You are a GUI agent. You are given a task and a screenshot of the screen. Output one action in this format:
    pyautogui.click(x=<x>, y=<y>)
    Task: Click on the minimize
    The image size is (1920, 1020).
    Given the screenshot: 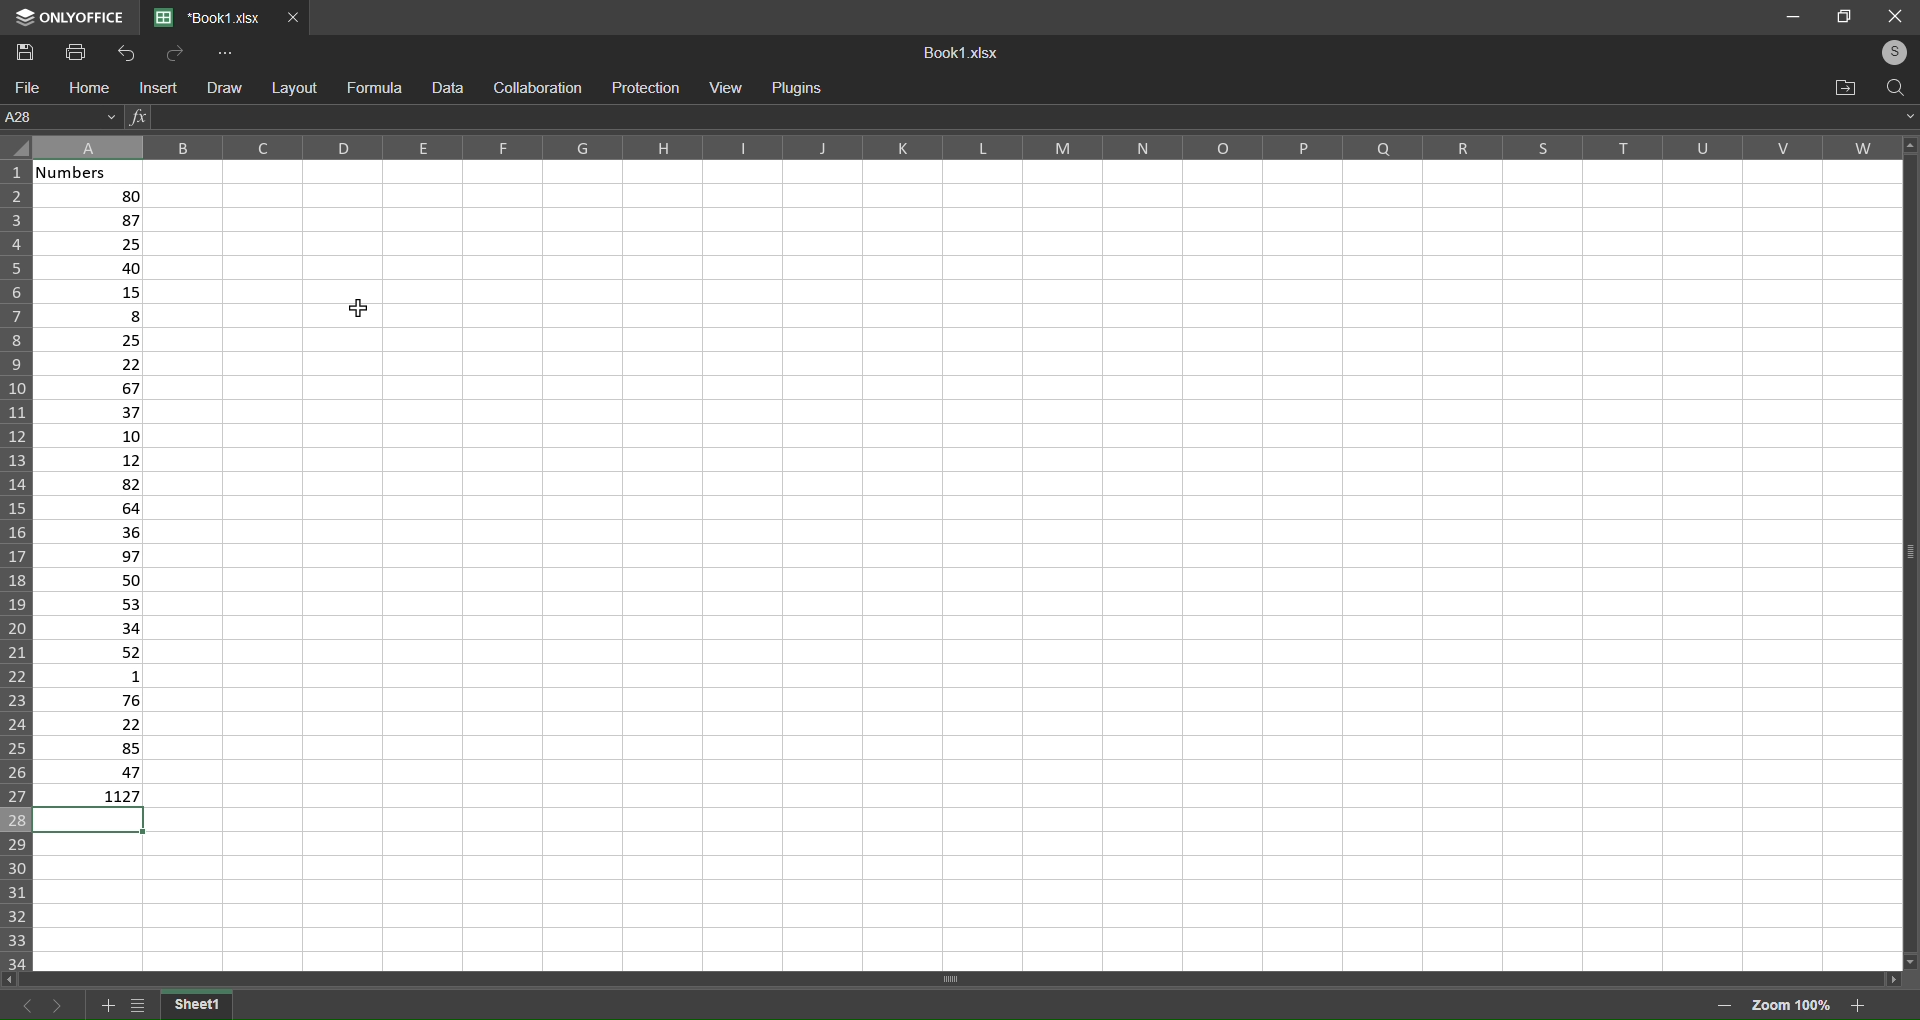 What is the action you would take?
    pyautogui.click(x=1789, y=15)
    